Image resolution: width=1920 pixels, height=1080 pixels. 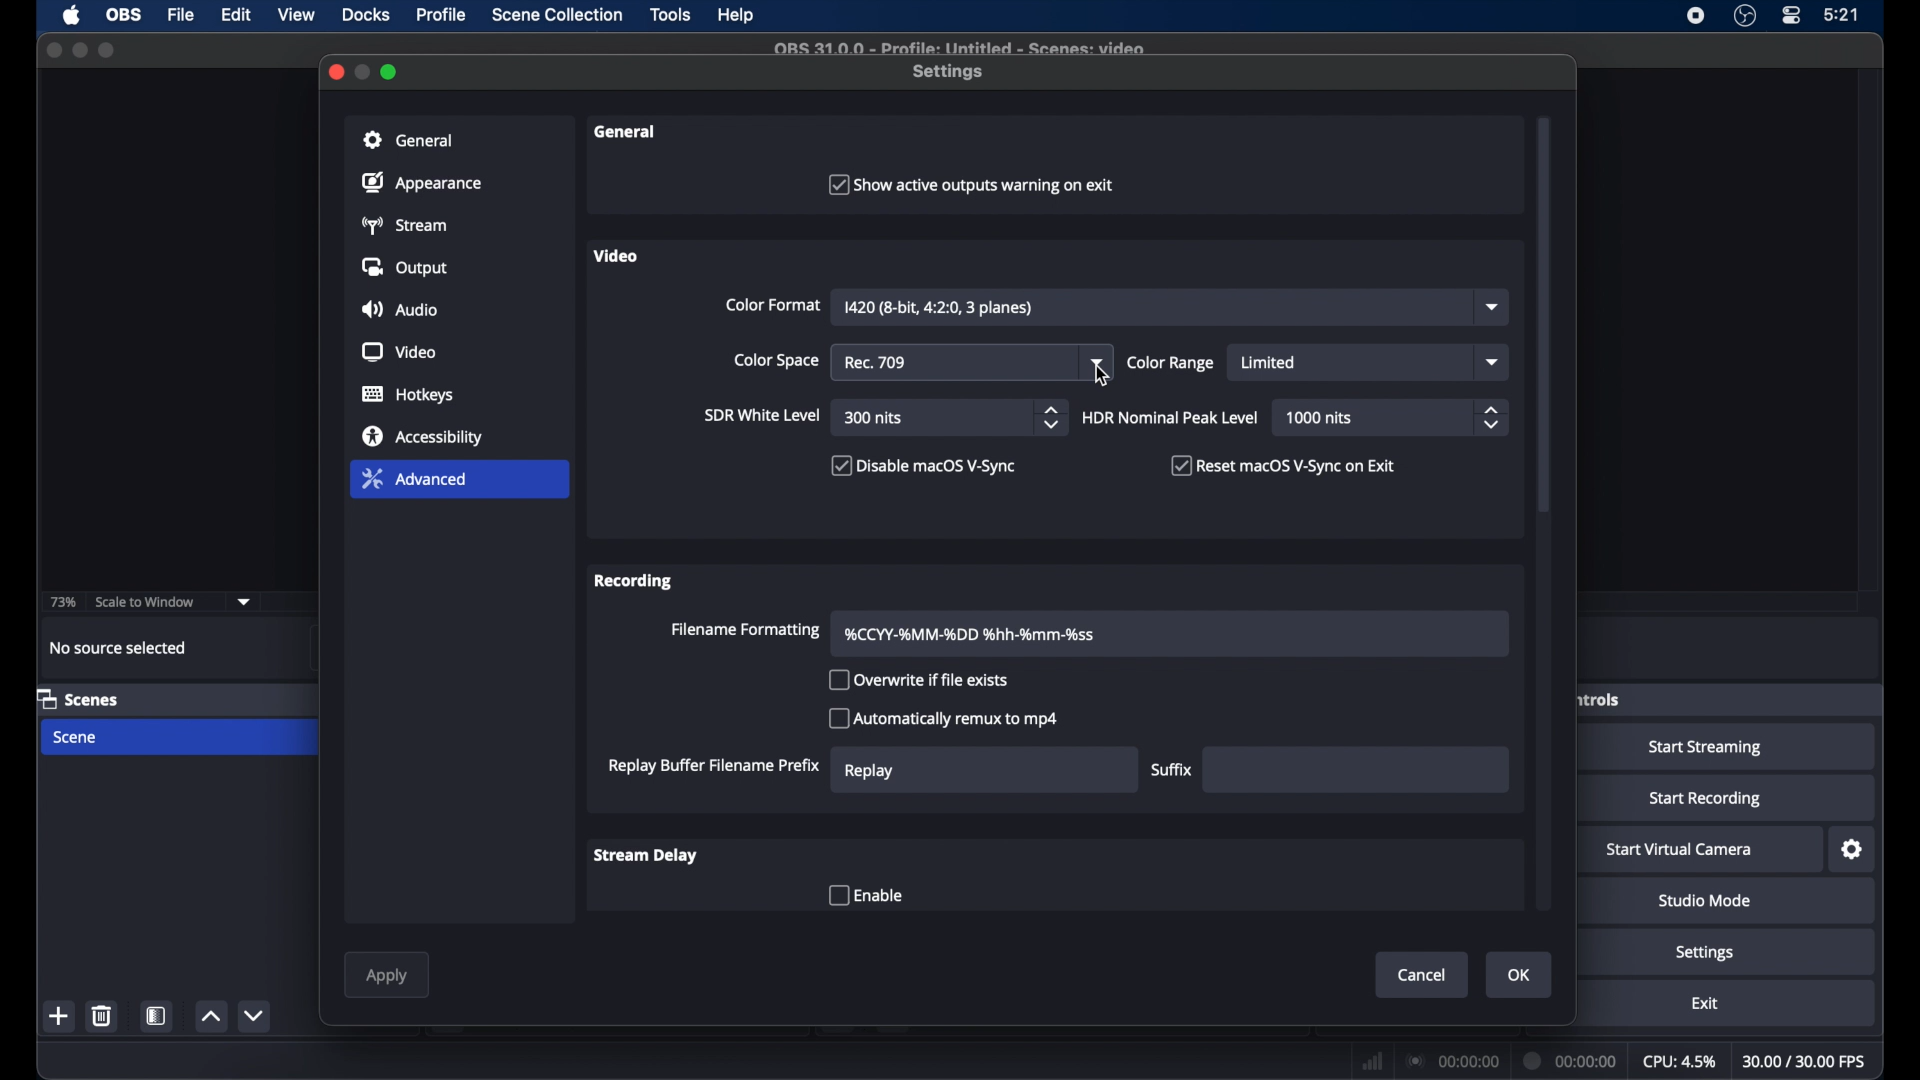 I want to click on dropdown, so click(x=1099, y=363).